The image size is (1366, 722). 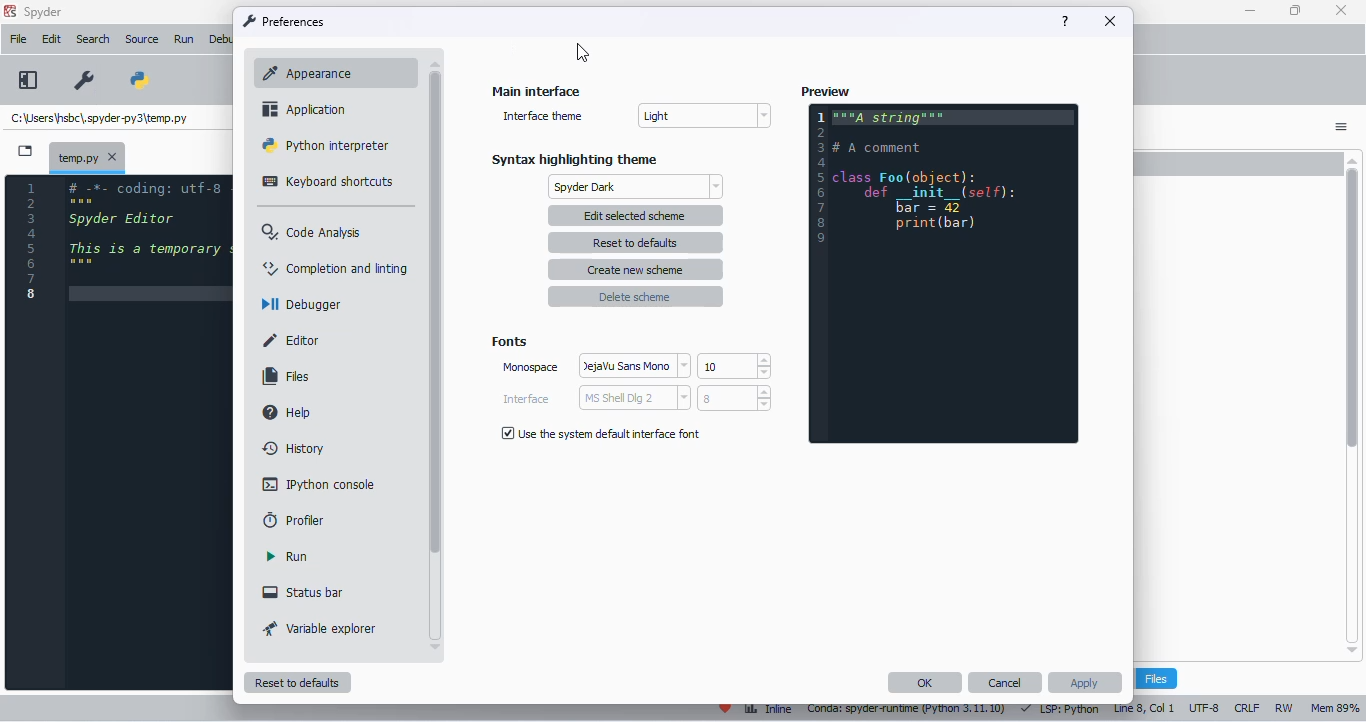 I want to click on browse tabs, so click(x=26, y=151).